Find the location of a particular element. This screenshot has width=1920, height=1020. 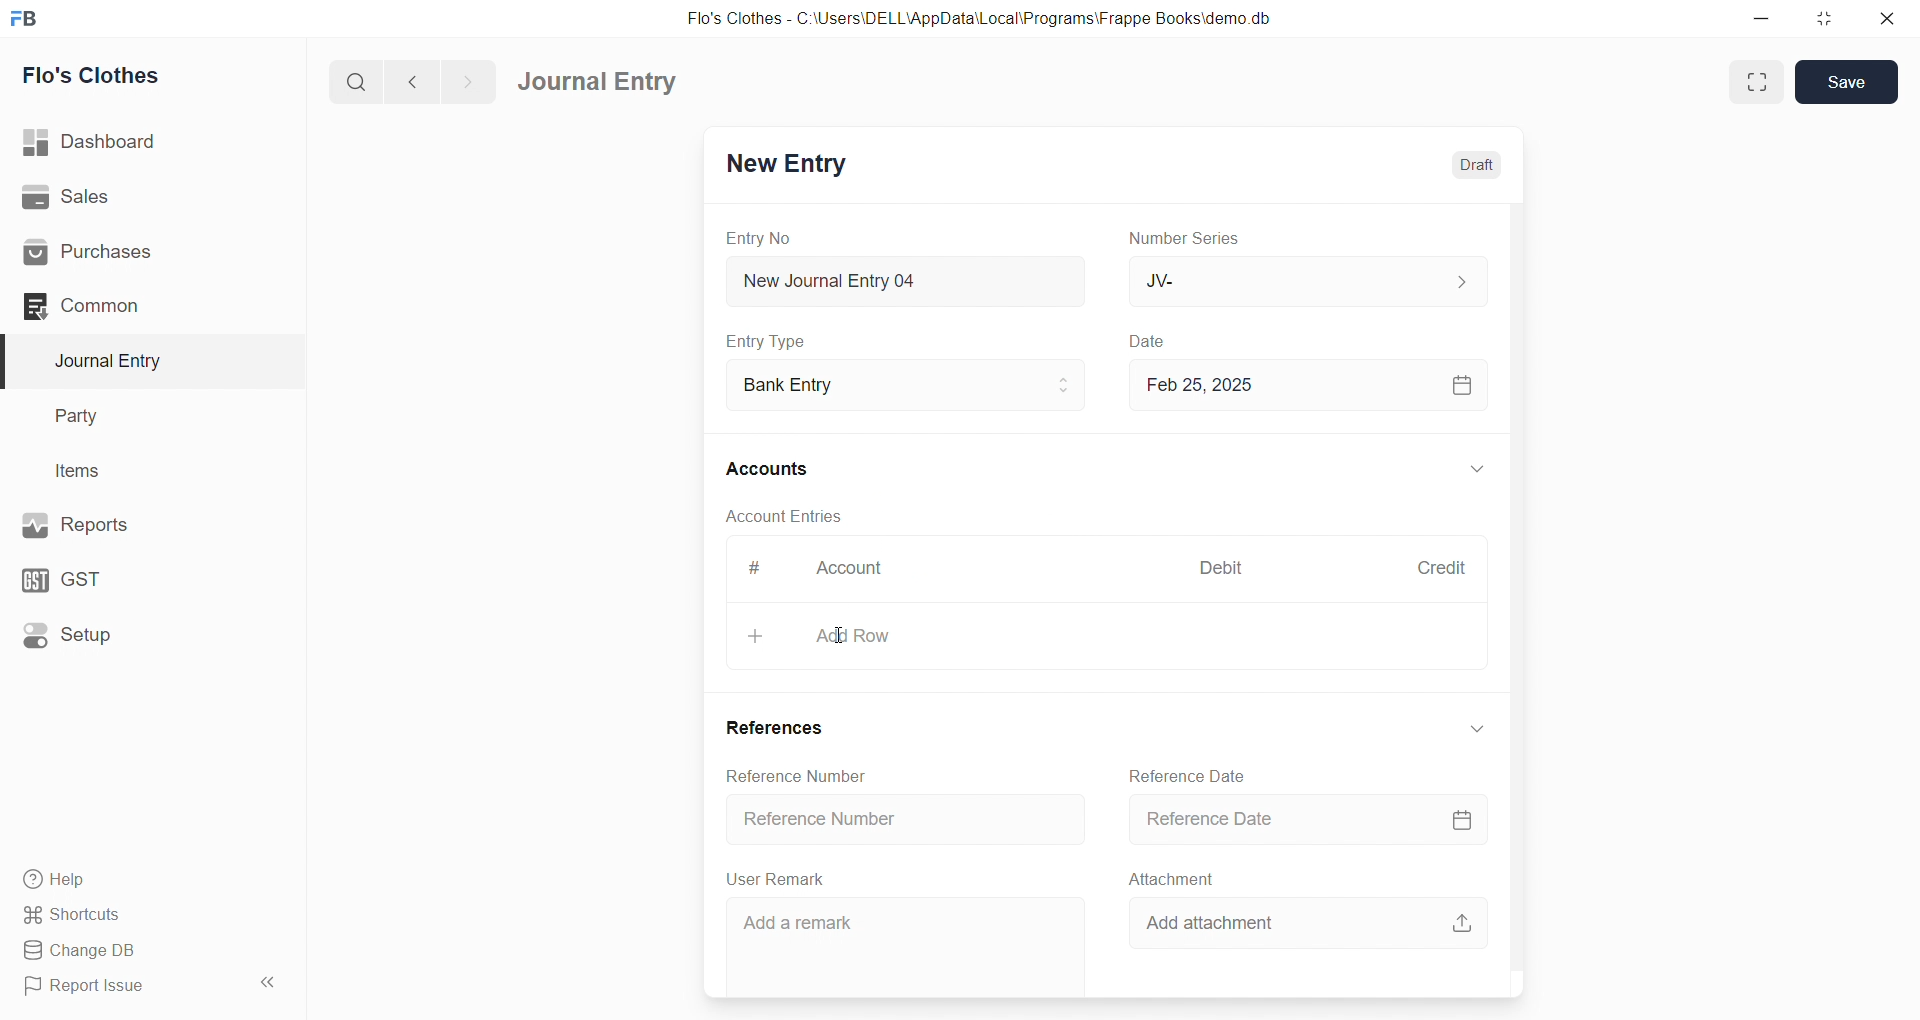

Journal Entry is located at coordinates (604, 82).